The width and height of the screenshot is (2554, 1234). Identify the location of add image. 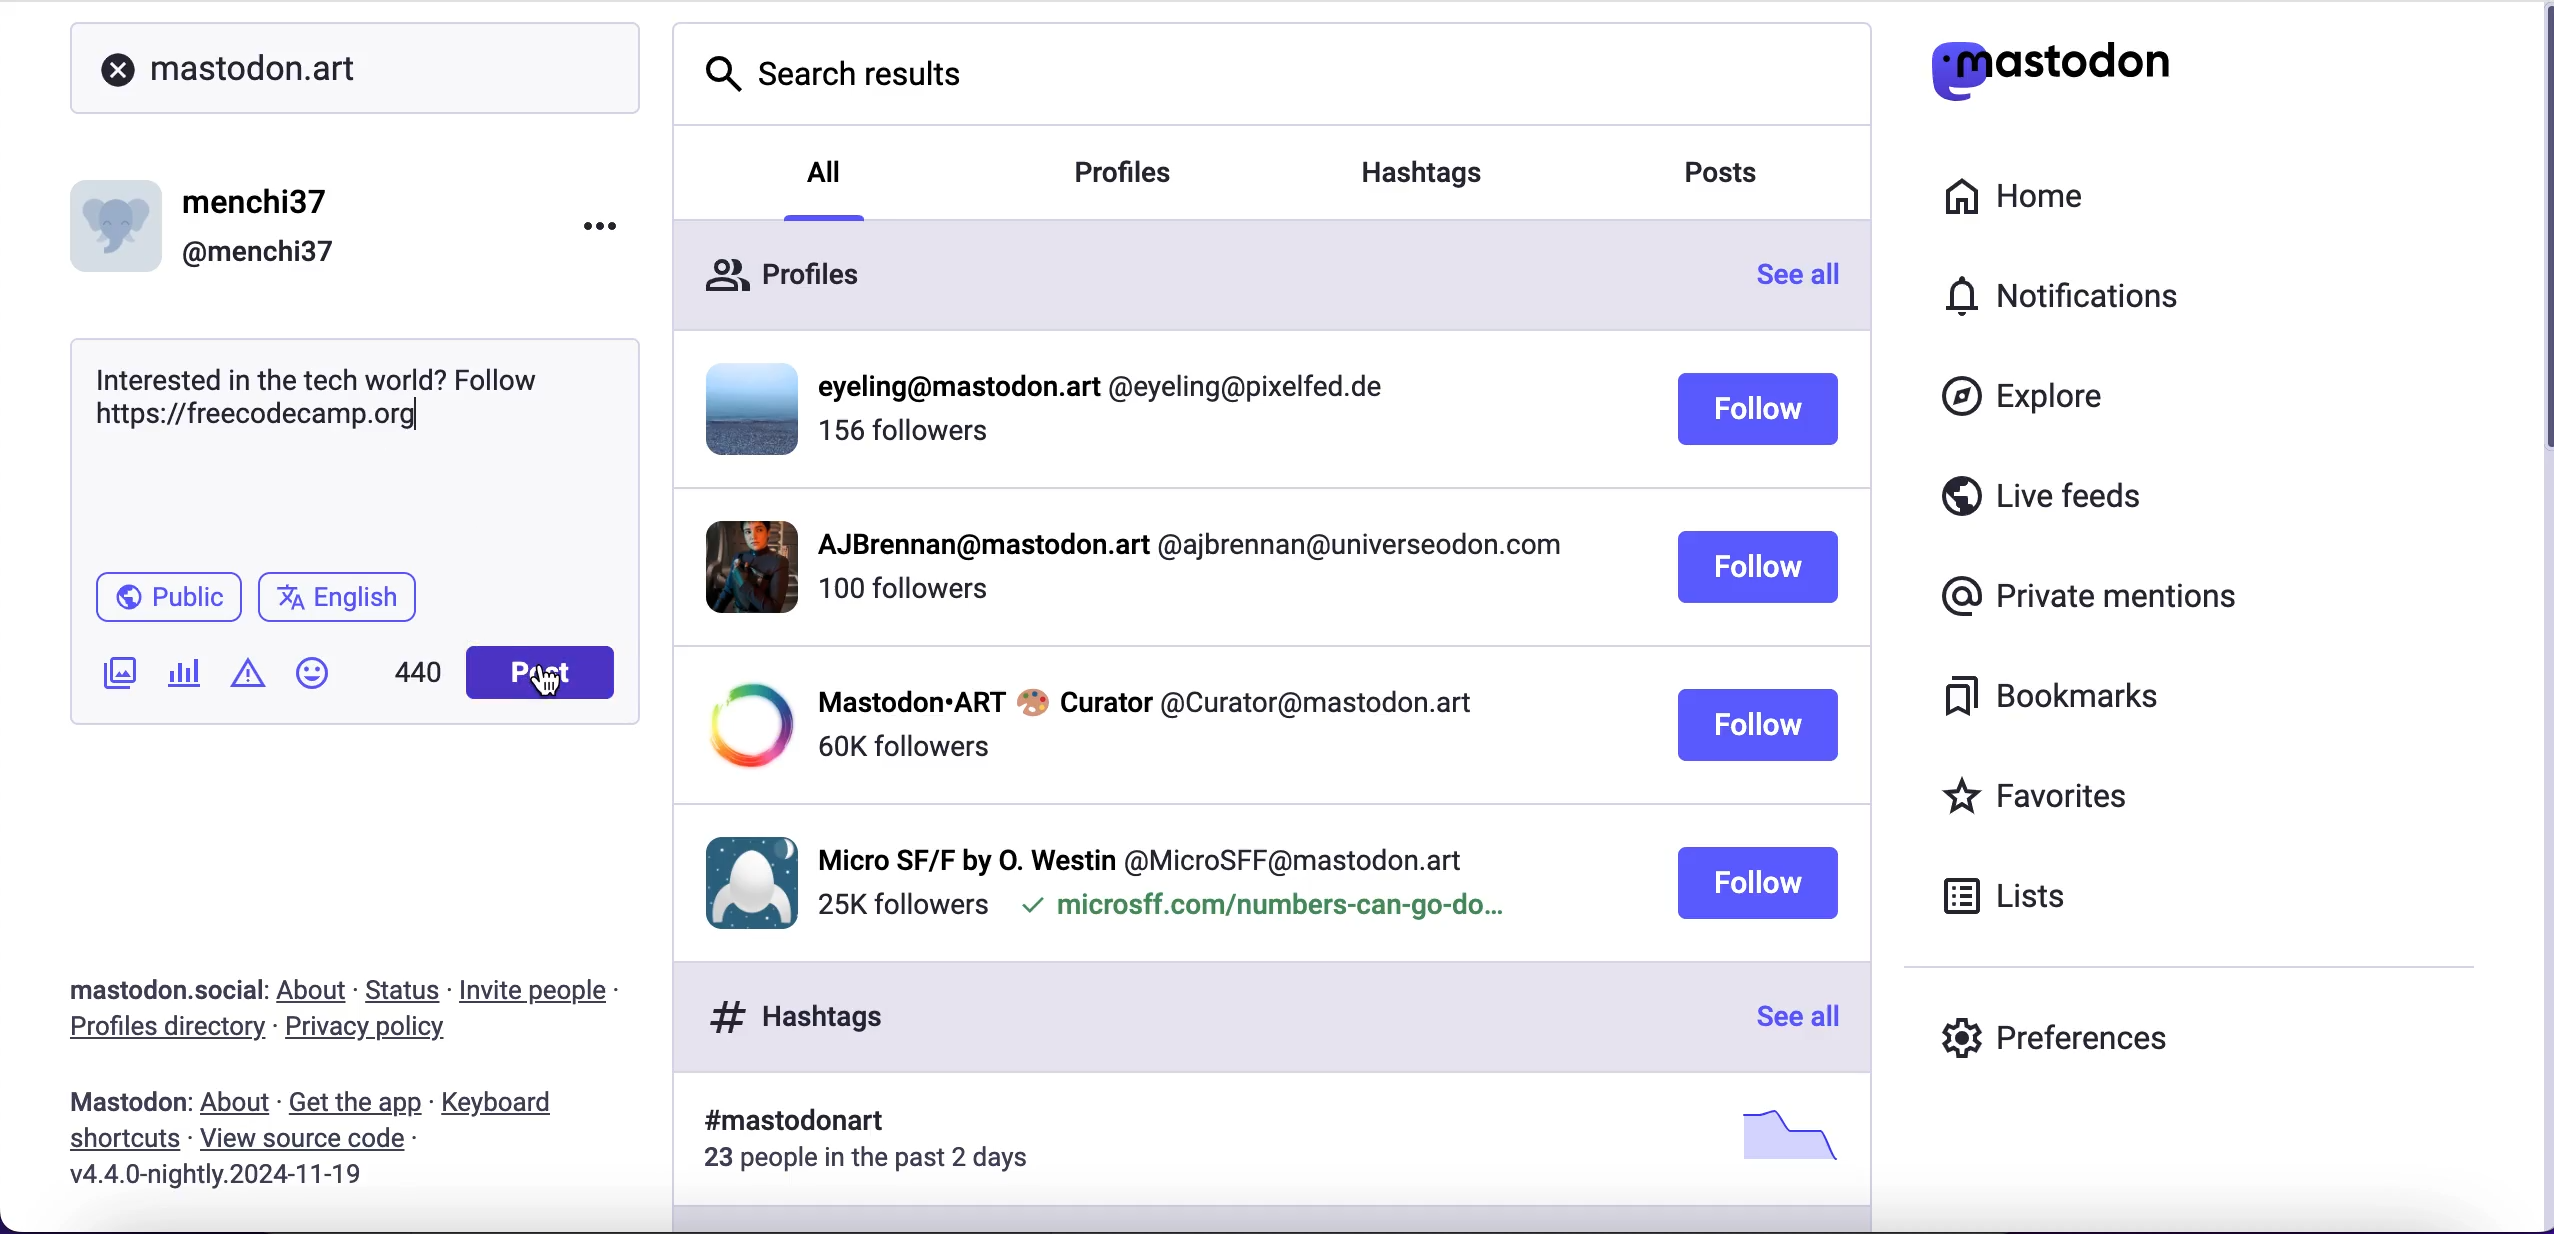
(122, 679).